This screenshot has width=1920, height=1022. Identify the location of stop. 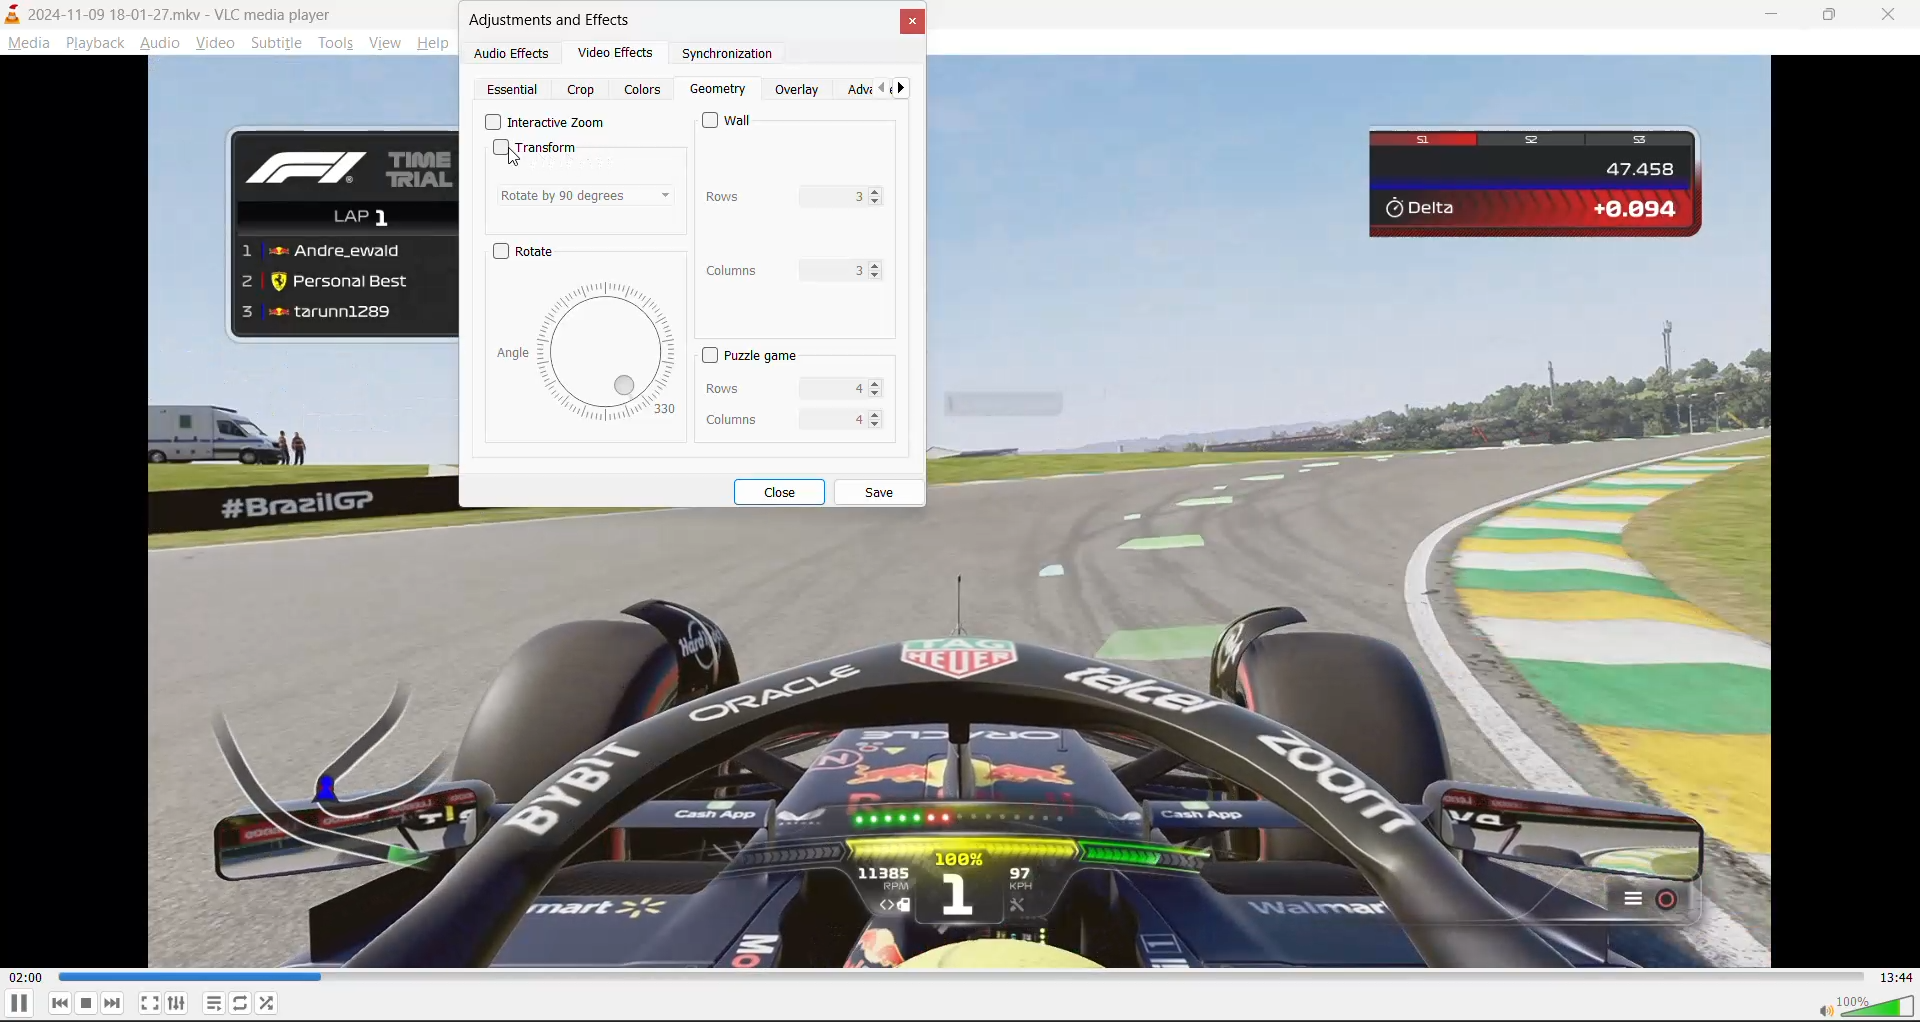
(88, 1003).